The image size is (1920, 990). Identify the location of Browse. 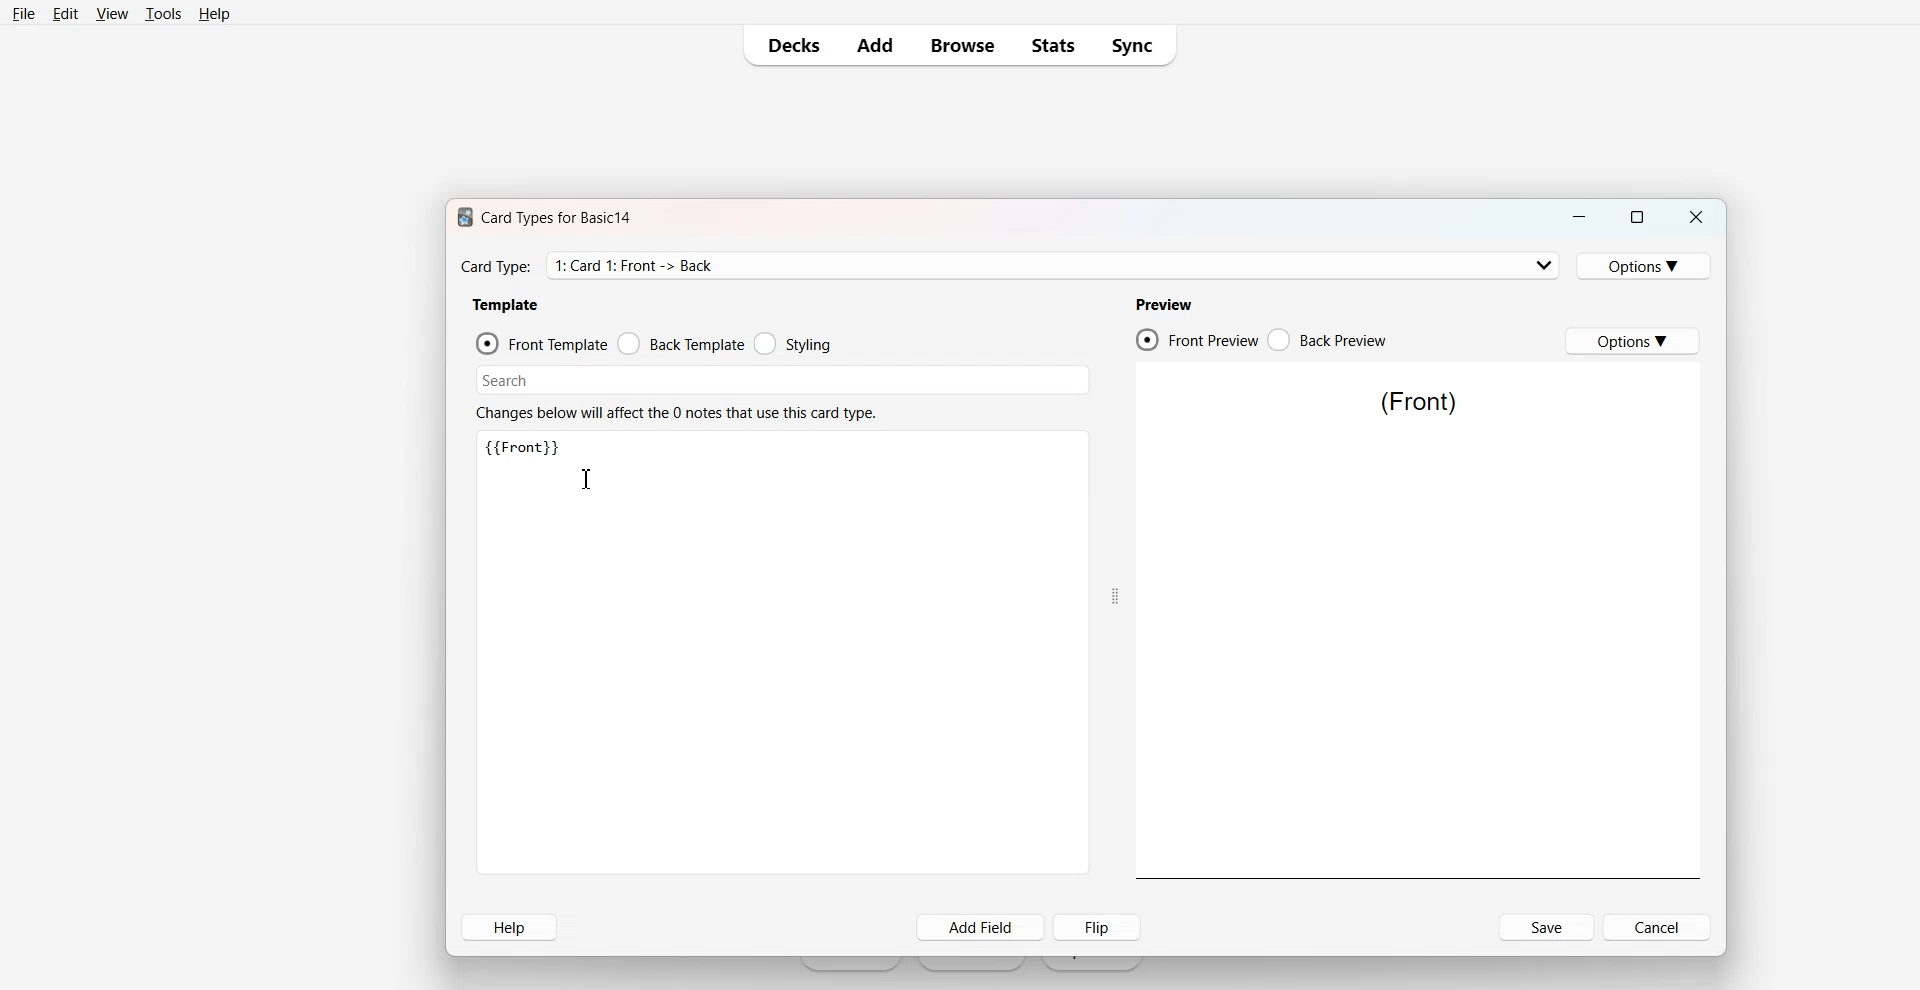
(963, 46).